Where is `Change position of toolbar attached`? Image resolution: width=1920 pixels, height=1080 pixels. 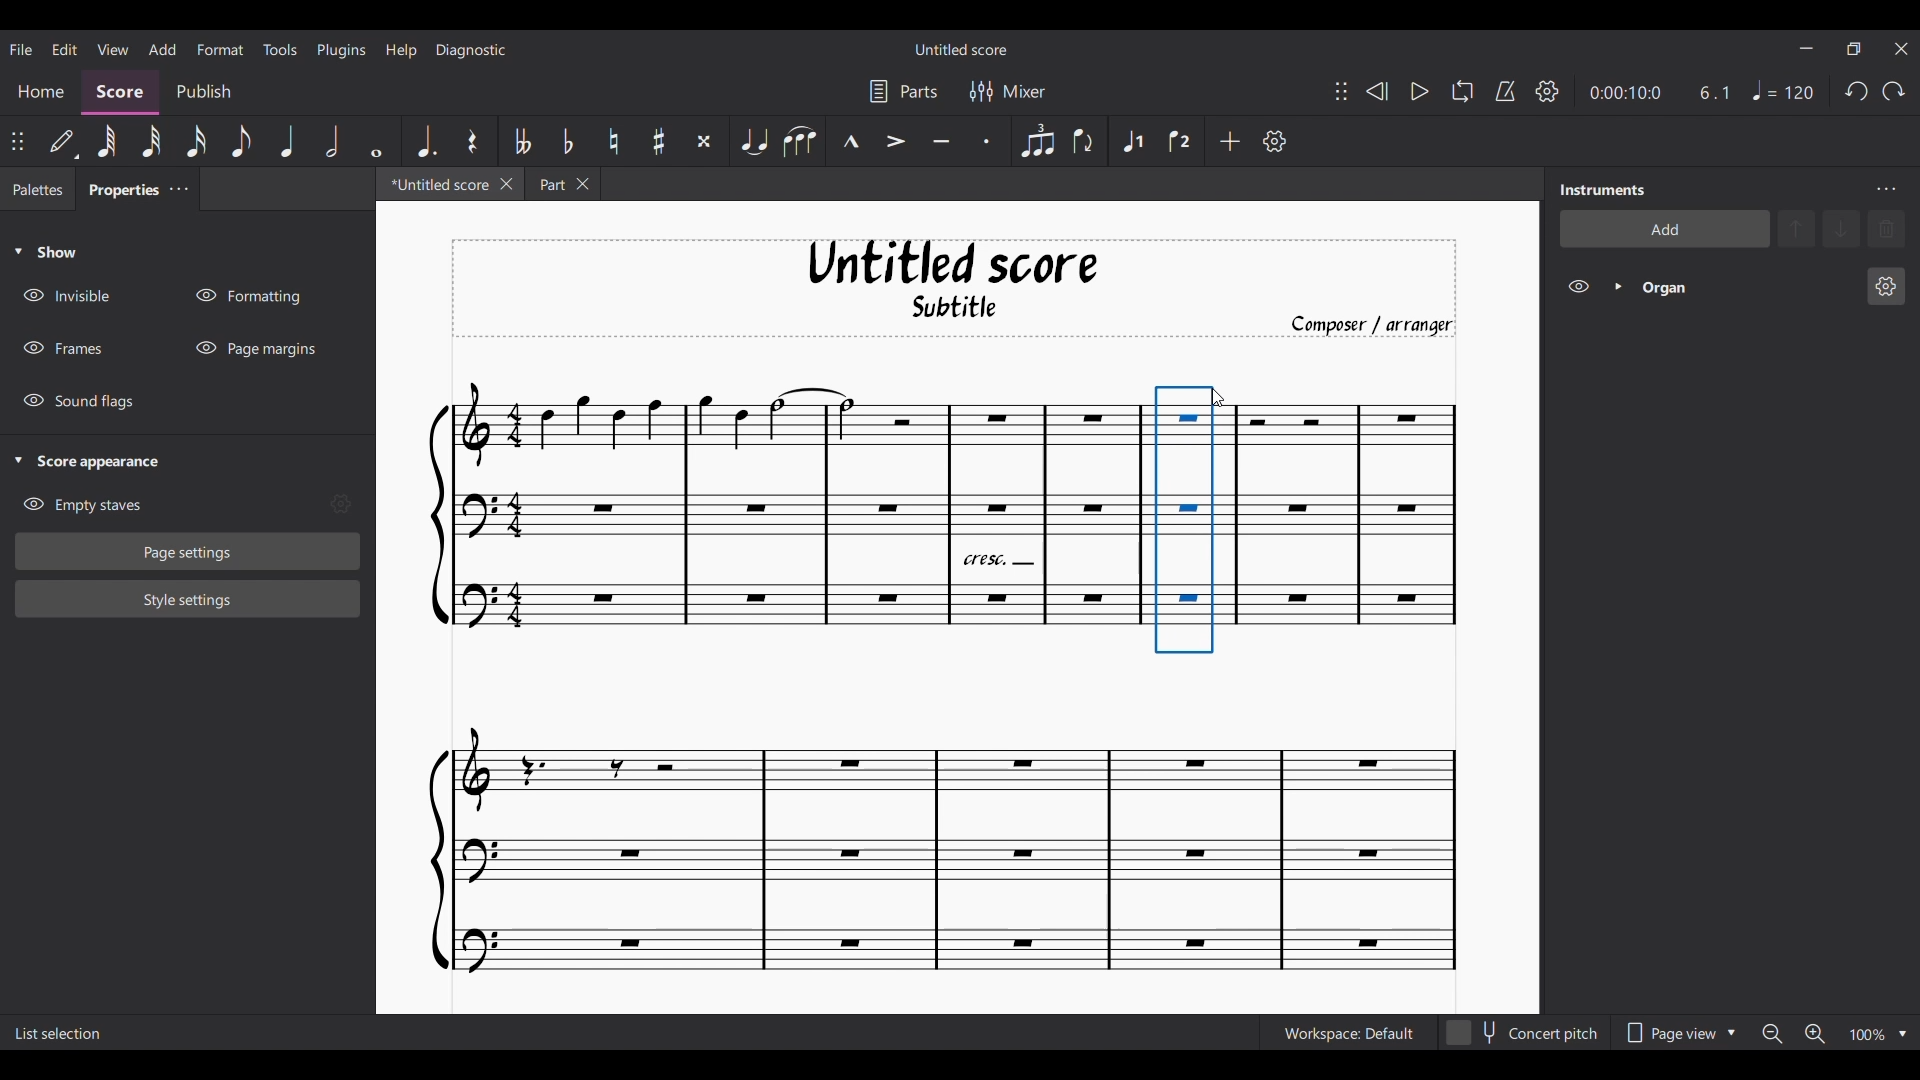
Change position of toolbar attached is located at coordinates (16, 141).